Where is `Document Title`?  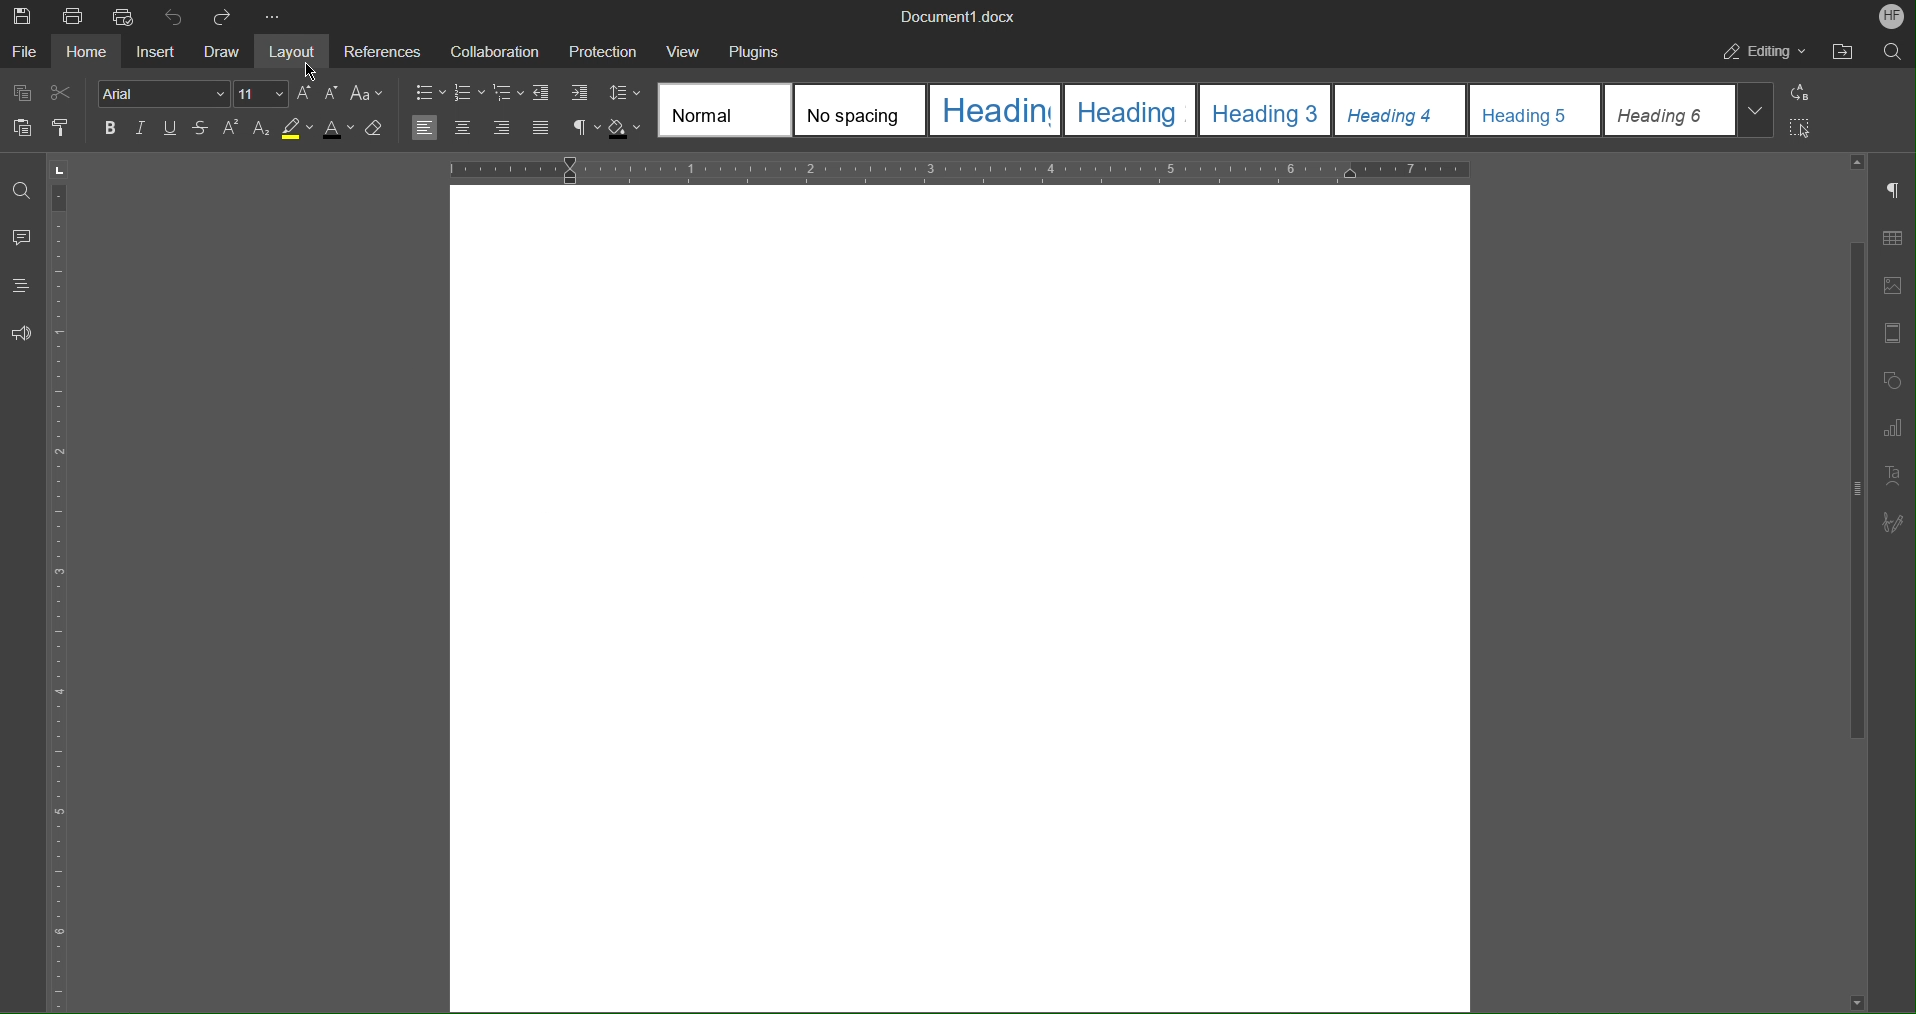 Document Title is located at coordinates (959, 17).